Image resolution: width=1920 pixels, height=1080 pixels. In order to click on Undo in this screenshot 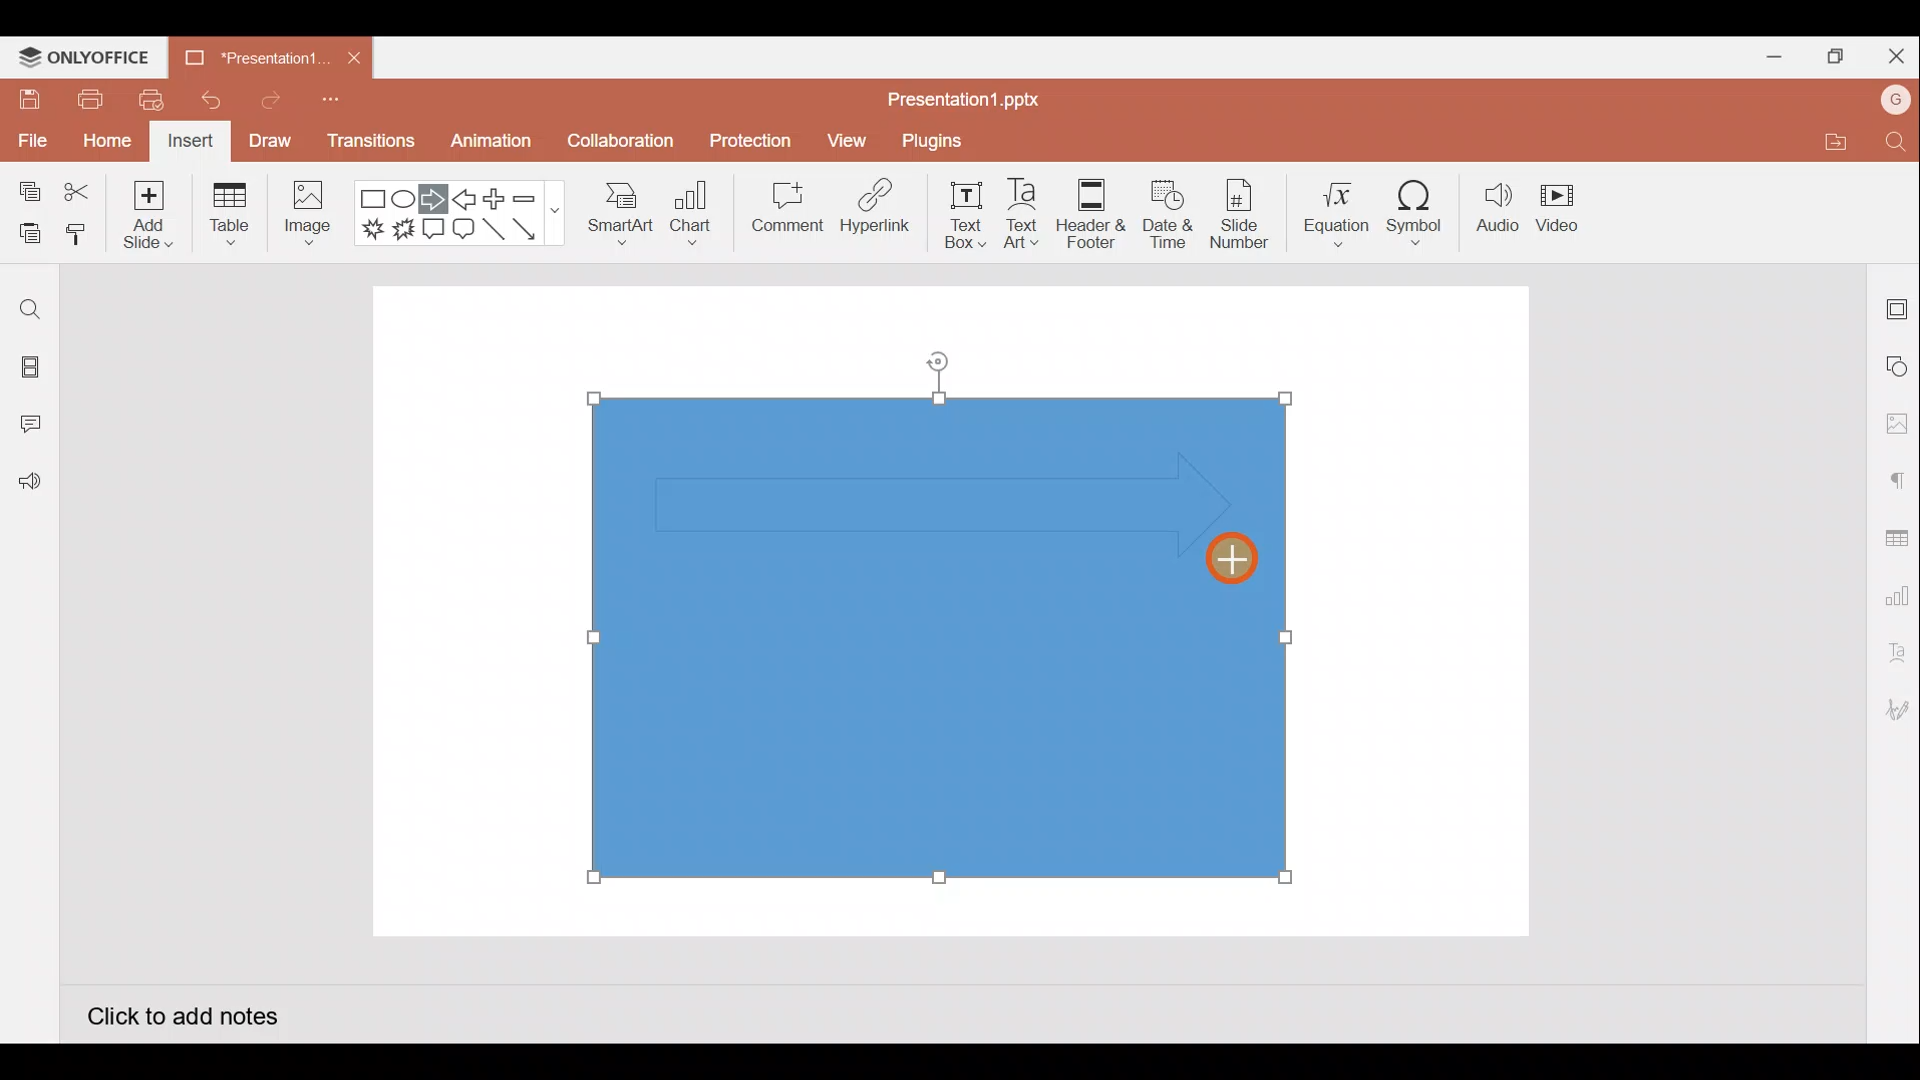, I will do `click(203, 100)`.